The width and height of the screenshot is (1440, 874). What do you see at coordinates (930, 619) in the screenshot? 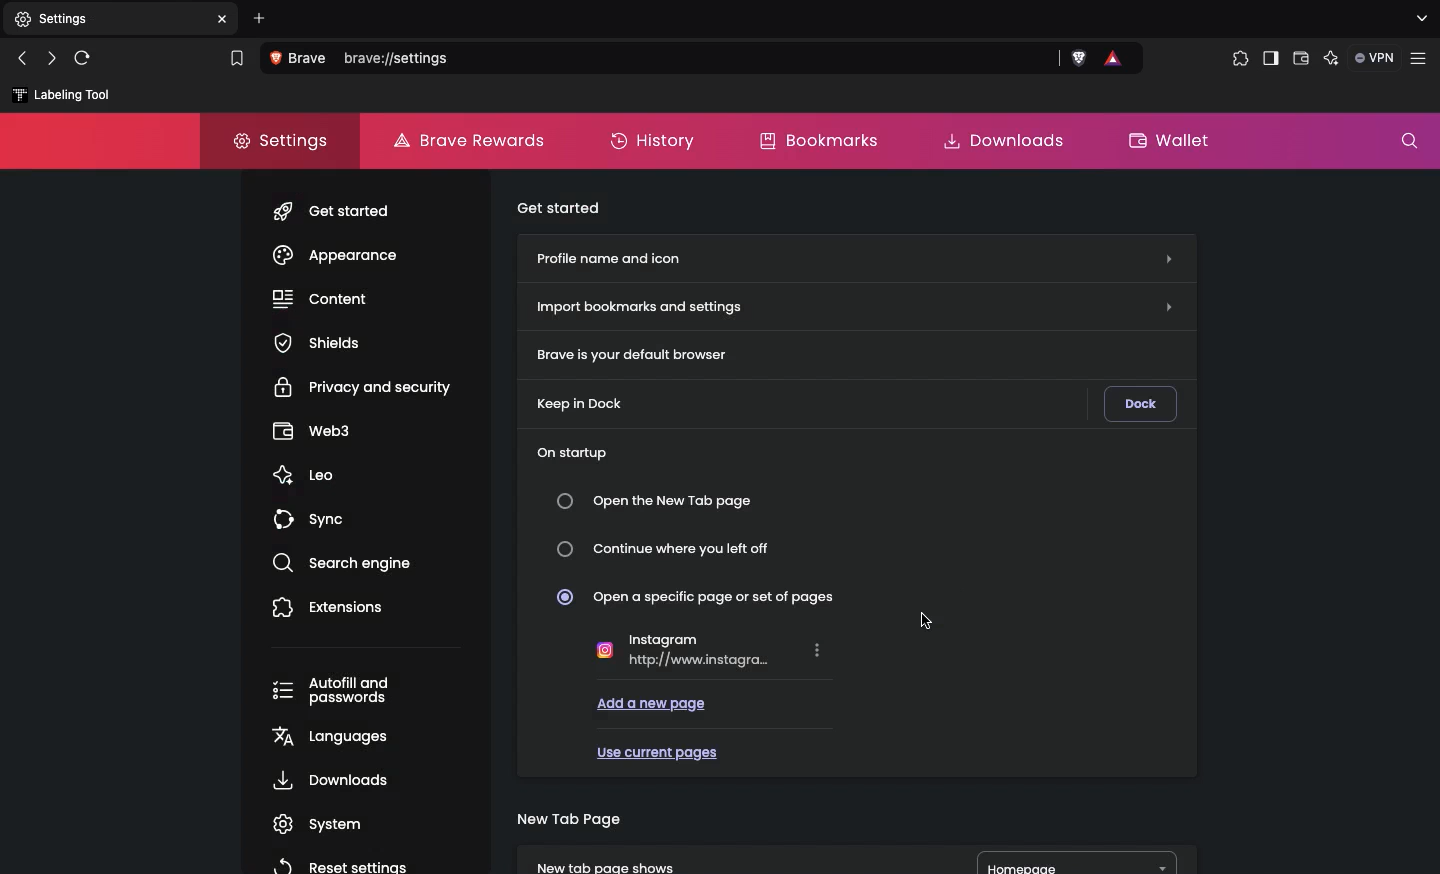
I see `Cursor selected import bookmarks` at bounding box center [930, 619].